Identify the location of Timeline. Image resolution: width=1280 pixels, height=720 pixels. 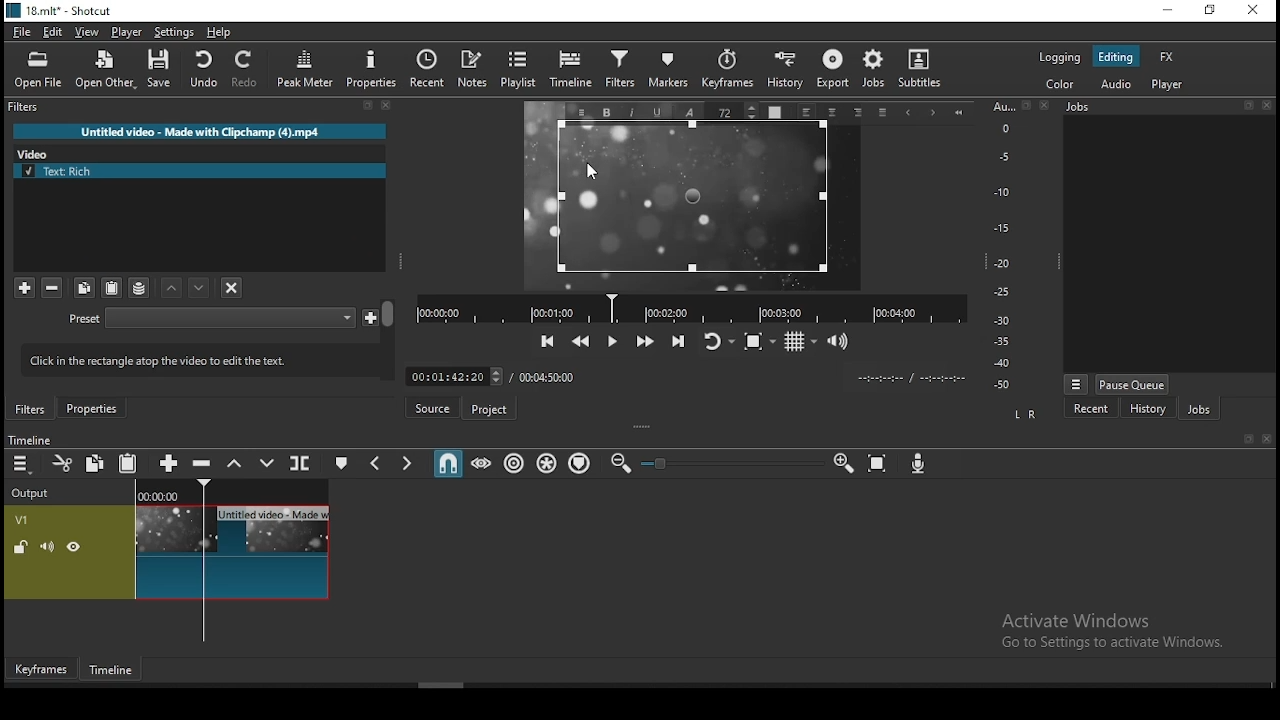
(233, 490).